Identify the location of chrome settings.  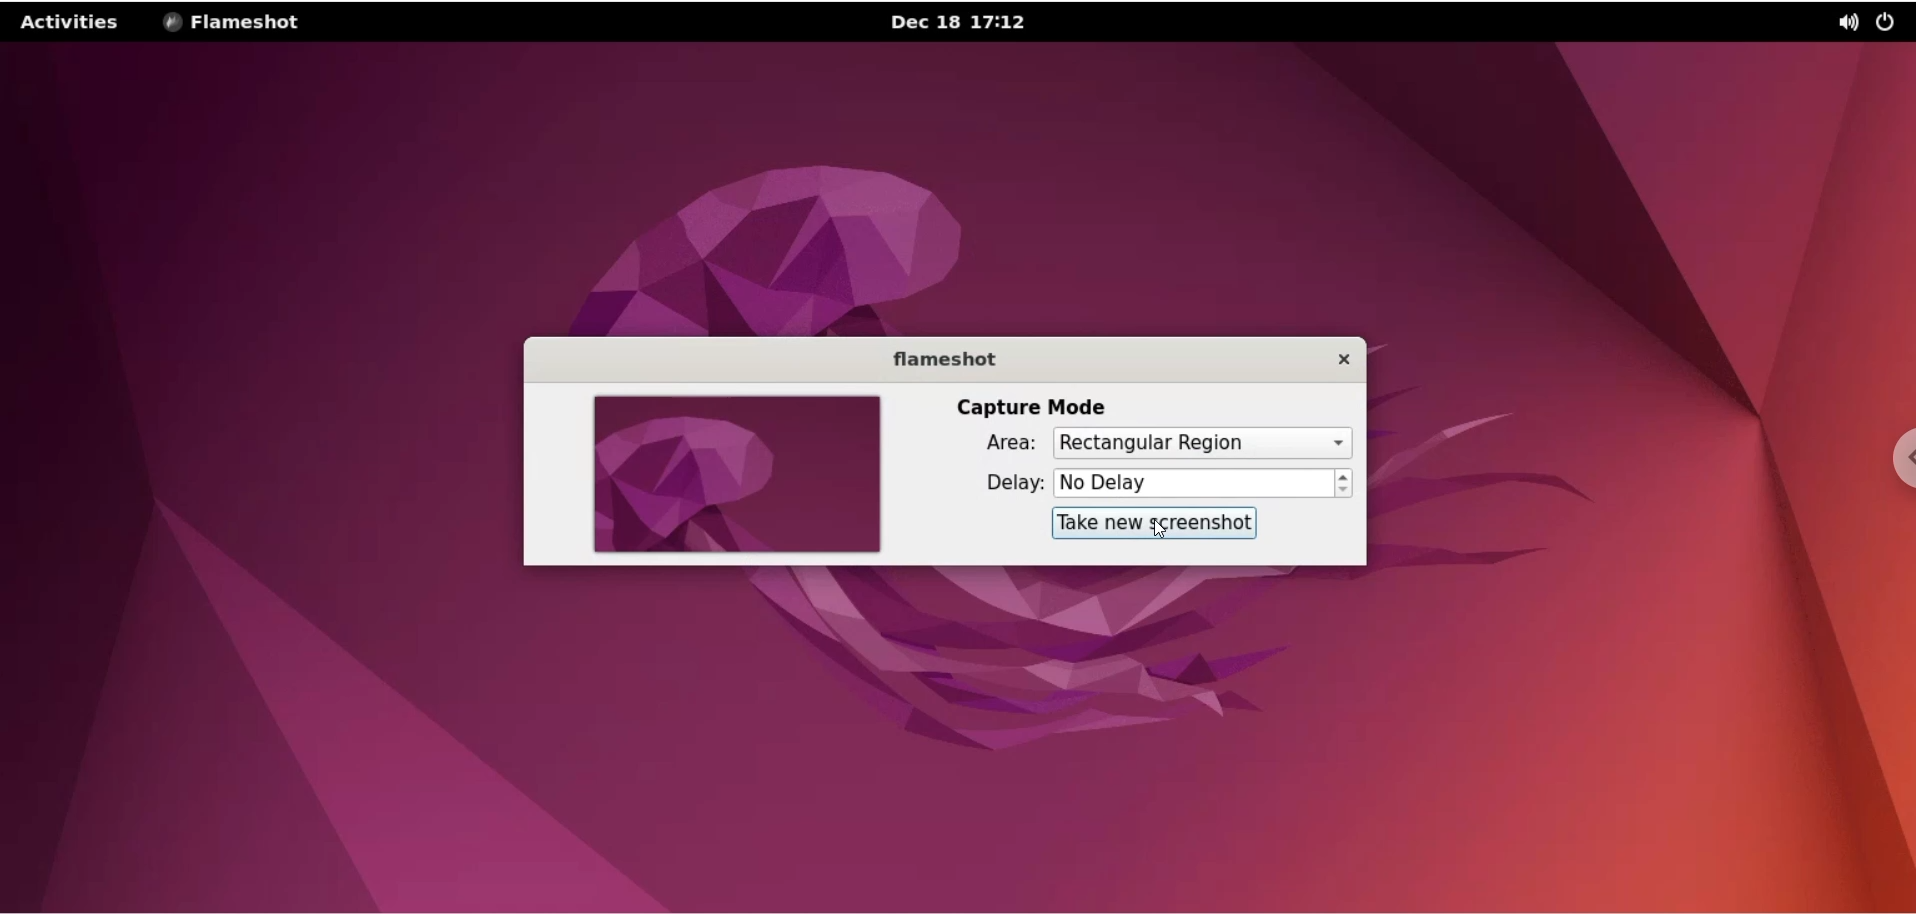
(1897, 460).